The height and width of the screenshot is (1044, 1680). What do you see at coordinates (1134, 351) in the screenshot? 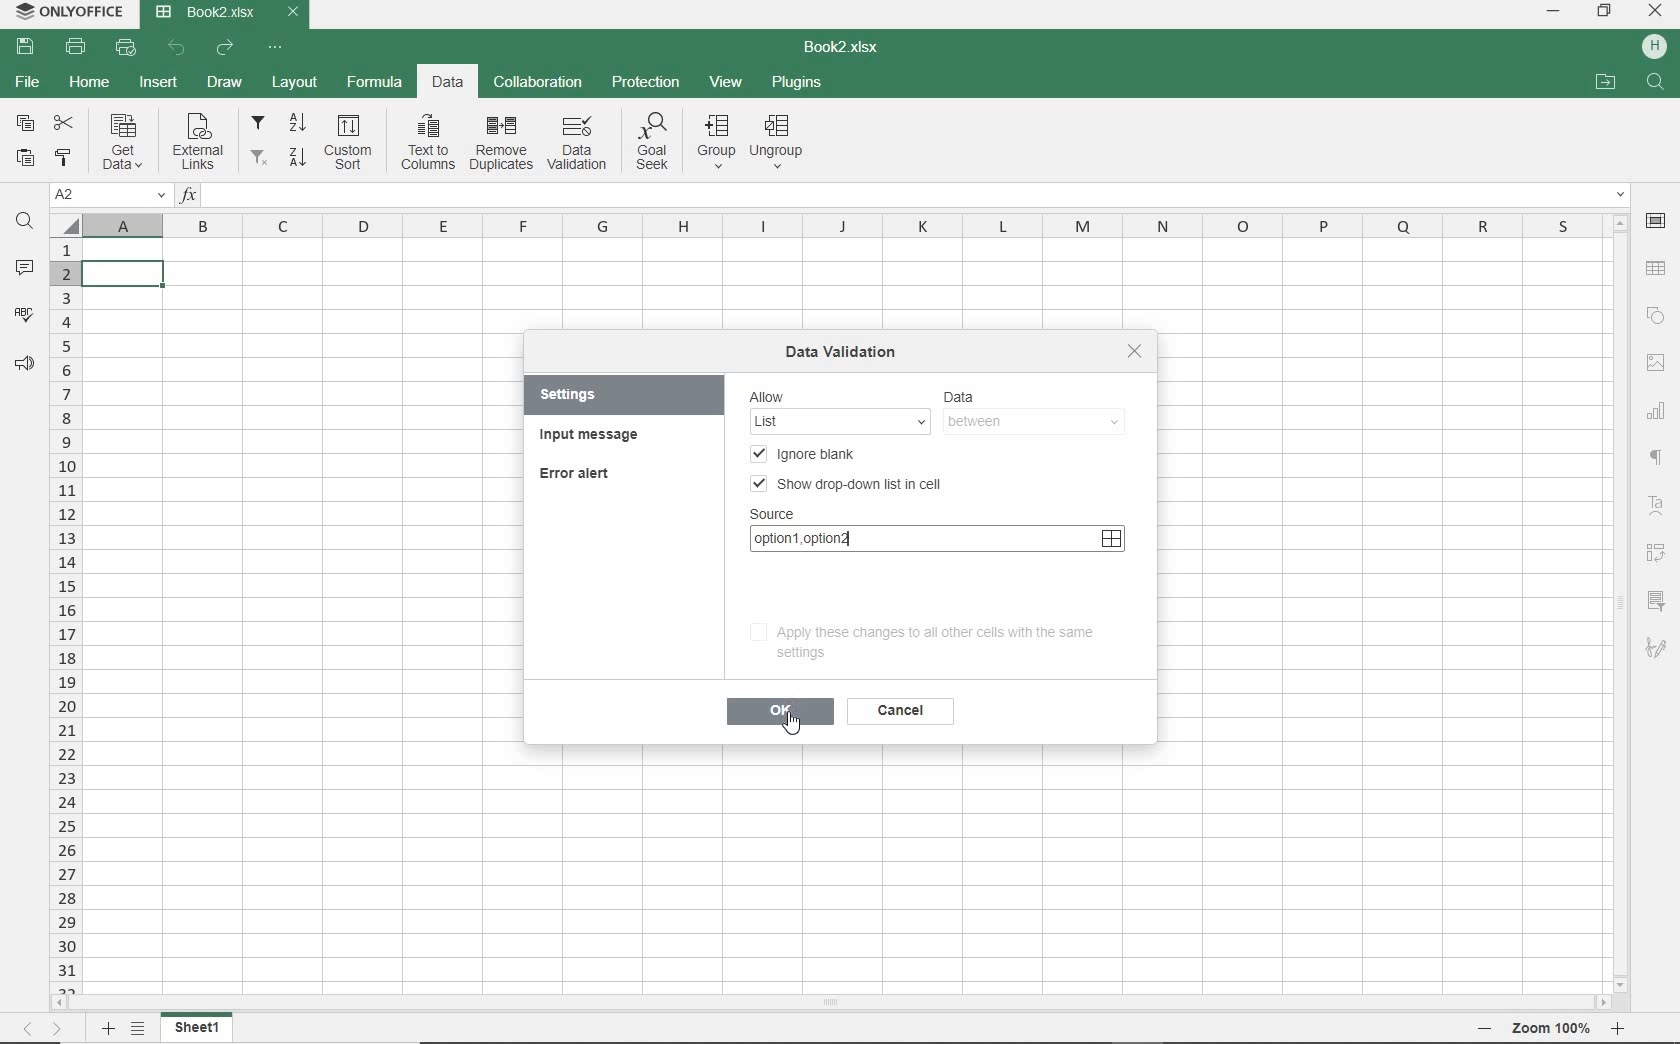
I see `close` at bounding box center [1134, 351].